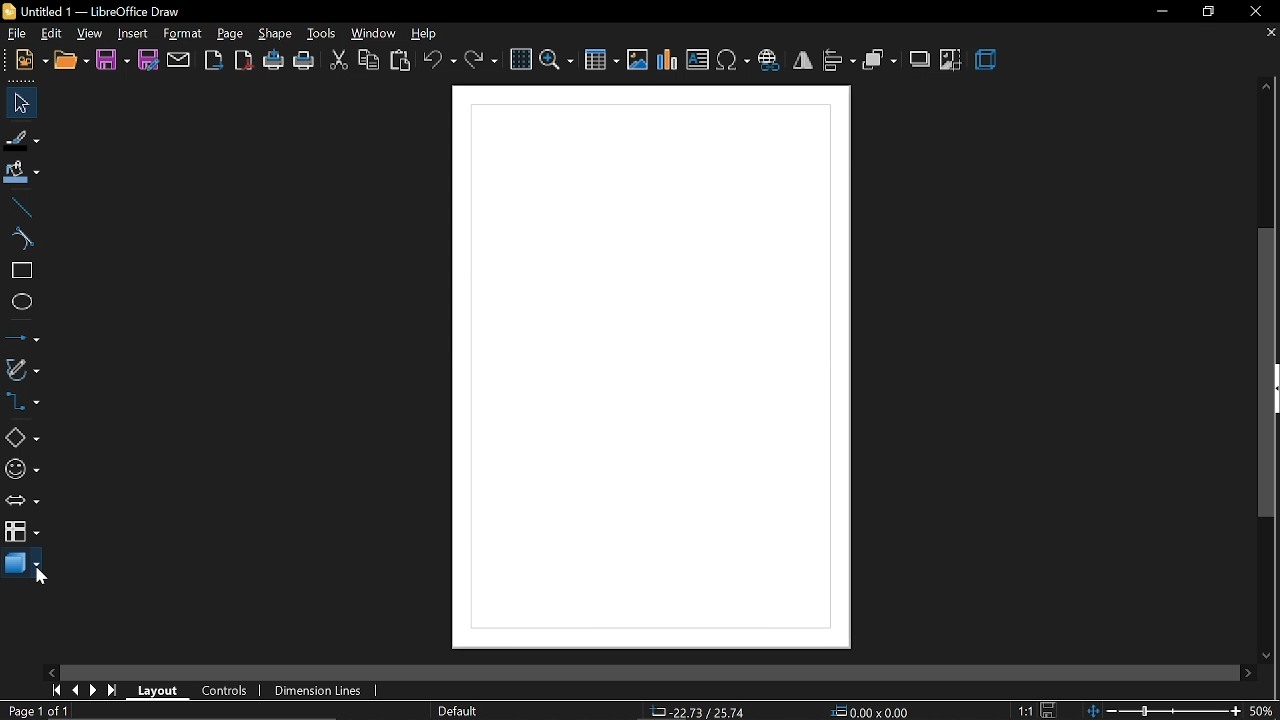  Describe the element at coordinates (25, 567) in the screenshot. I see `3d shapes` at that location.